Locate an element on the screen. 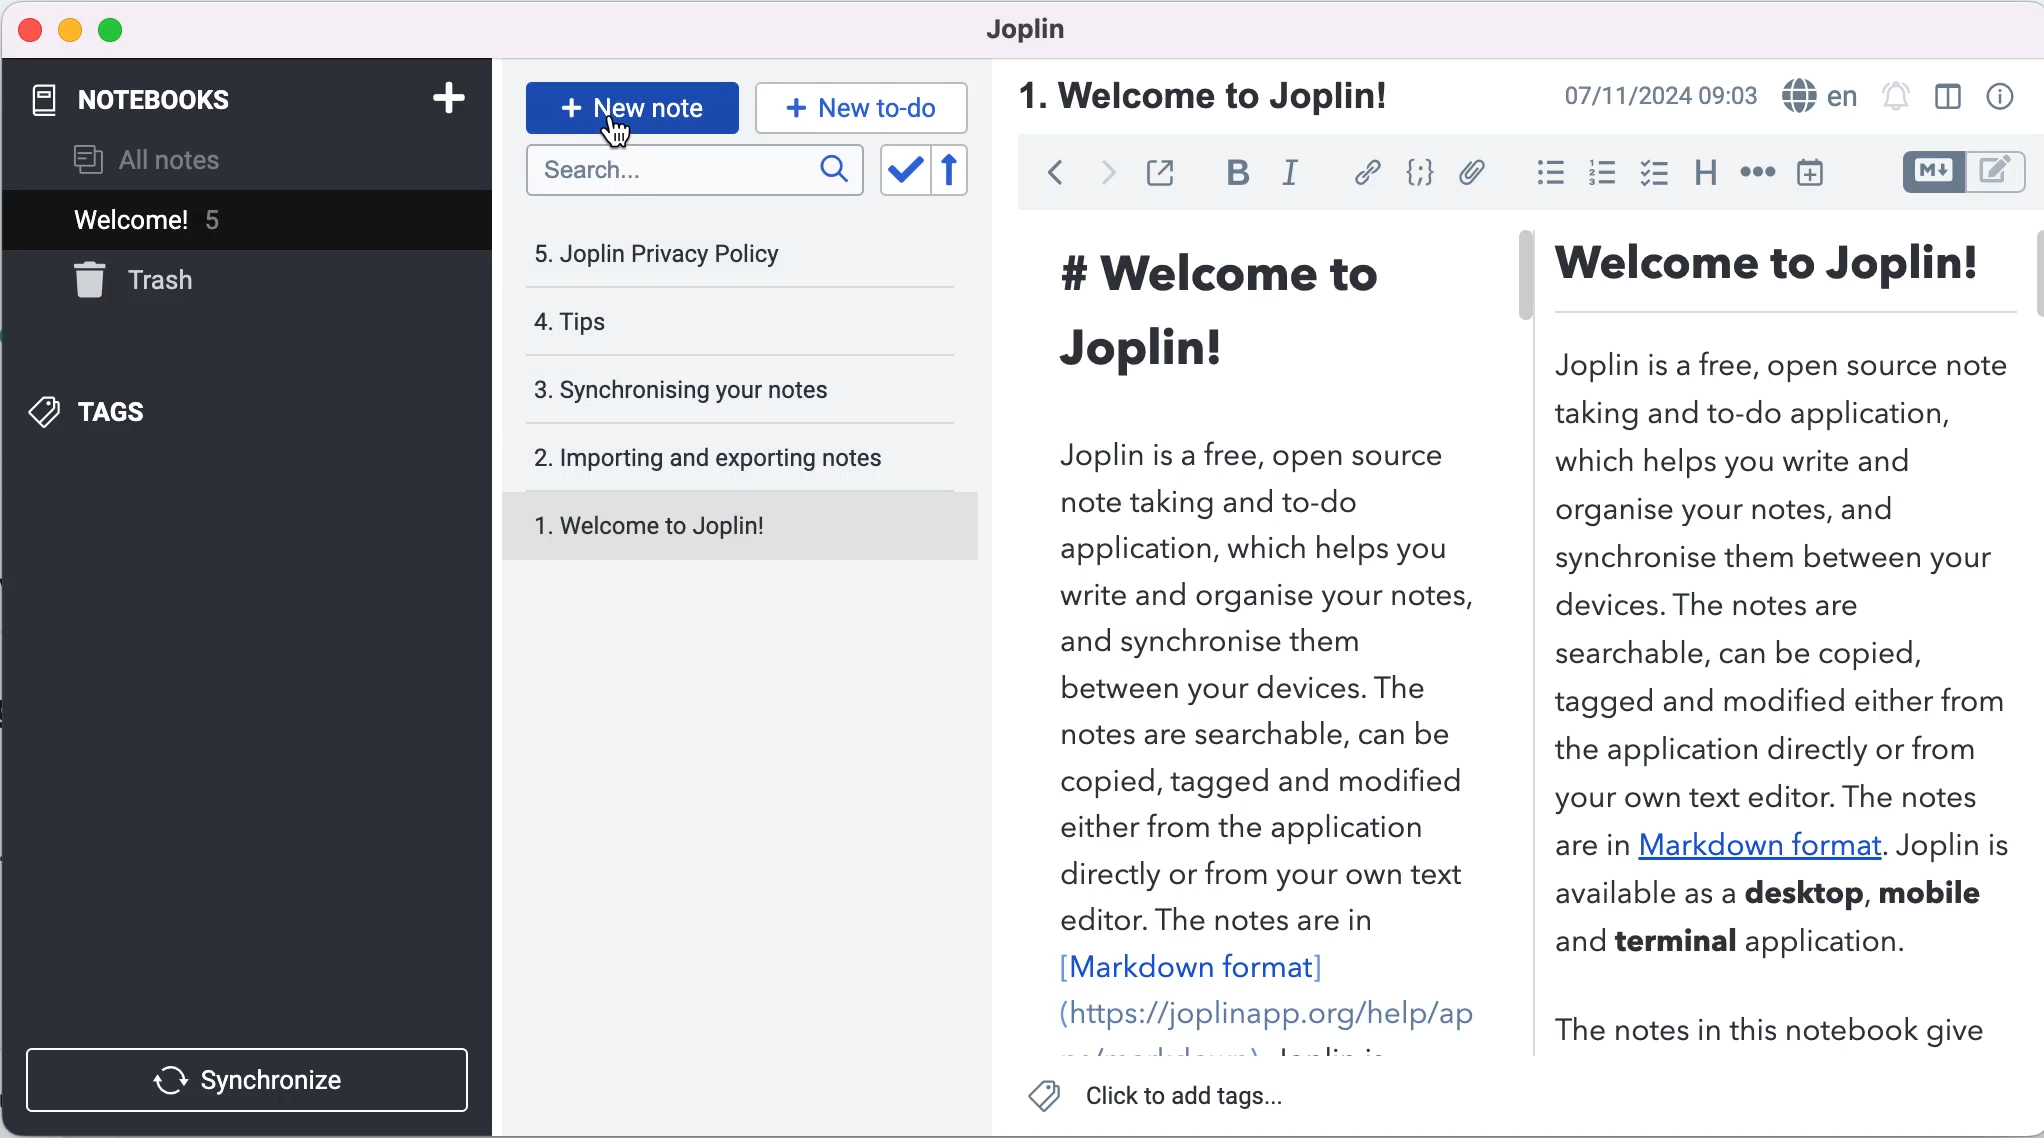  # Welcome to
Joplin!

Joplin is a free, open source
note taking and to-do
application, which helps you
write and organise your notes,
and synchronise them
between your devices. The
notes are searchable, can be
copied, tagged and modified
either from the application
directly or from your own text
editor. The notes are in
[Markdown format]
(https://joplinapp.org/help/ap is located at coordinates (1246, 636).